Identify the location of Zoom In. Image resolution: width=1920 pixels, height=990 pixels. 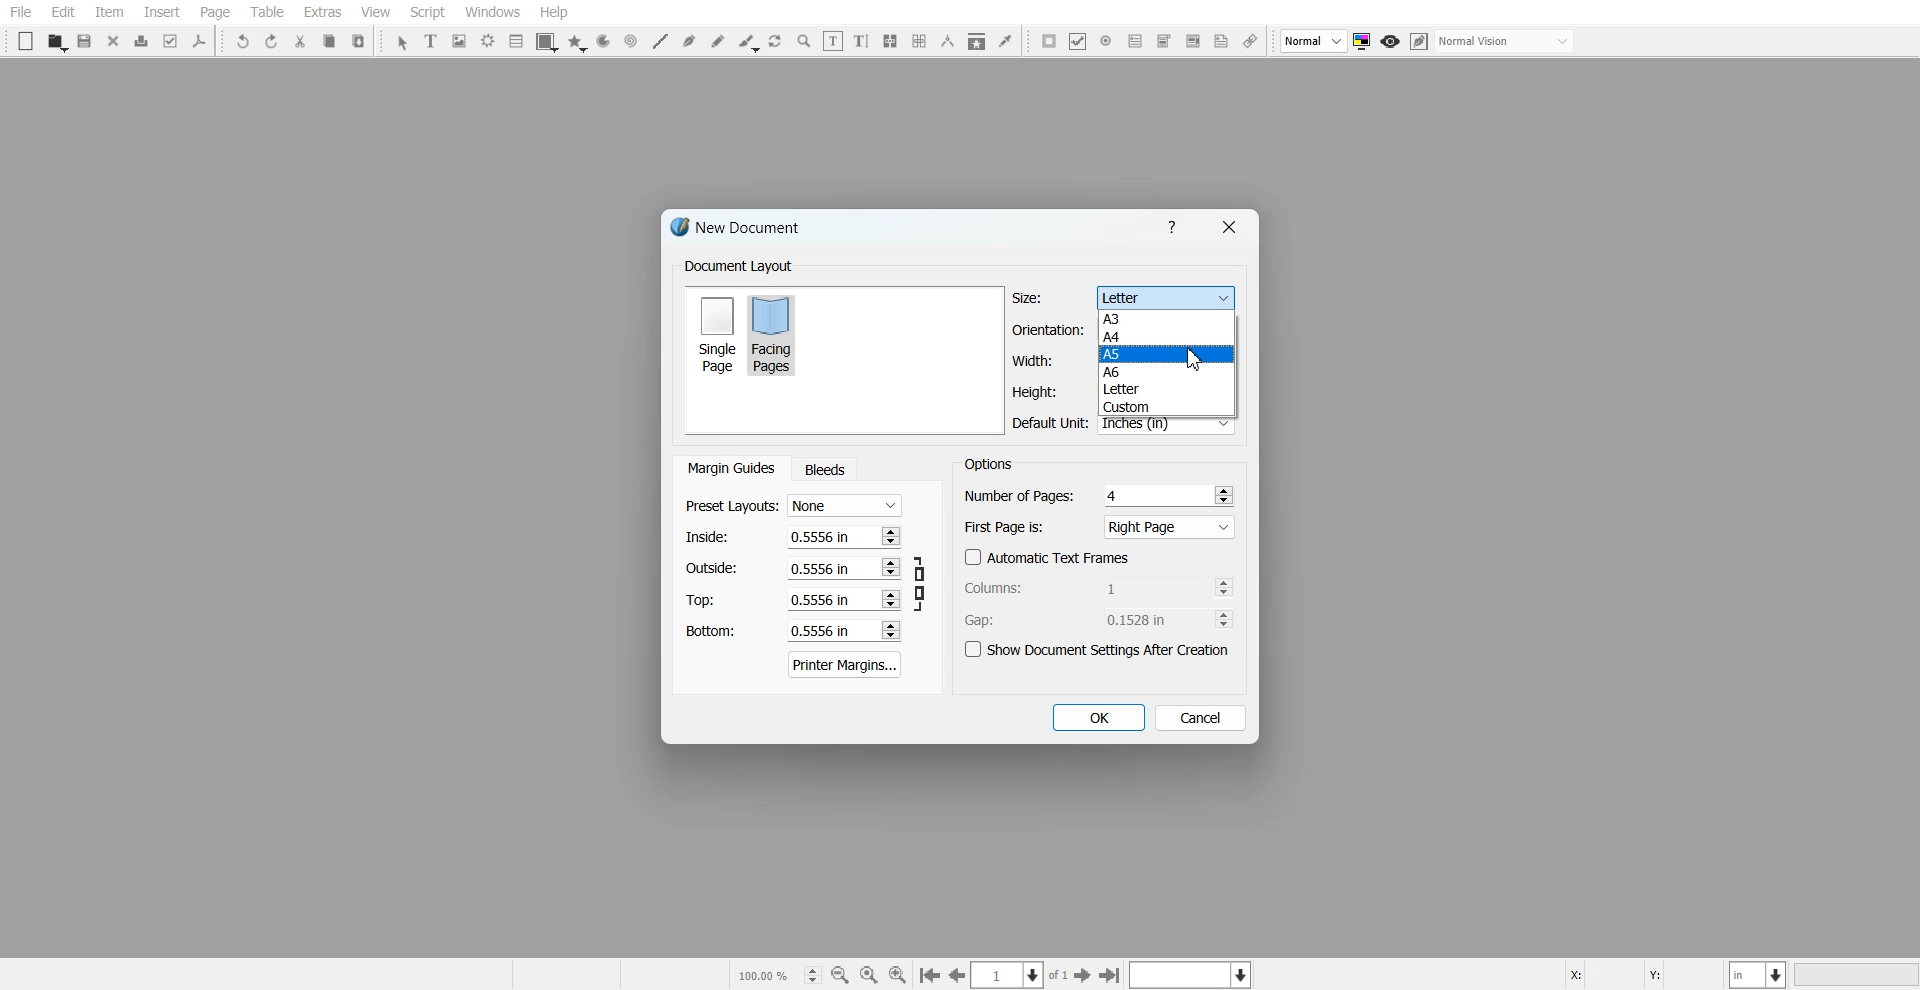
(898, 974).